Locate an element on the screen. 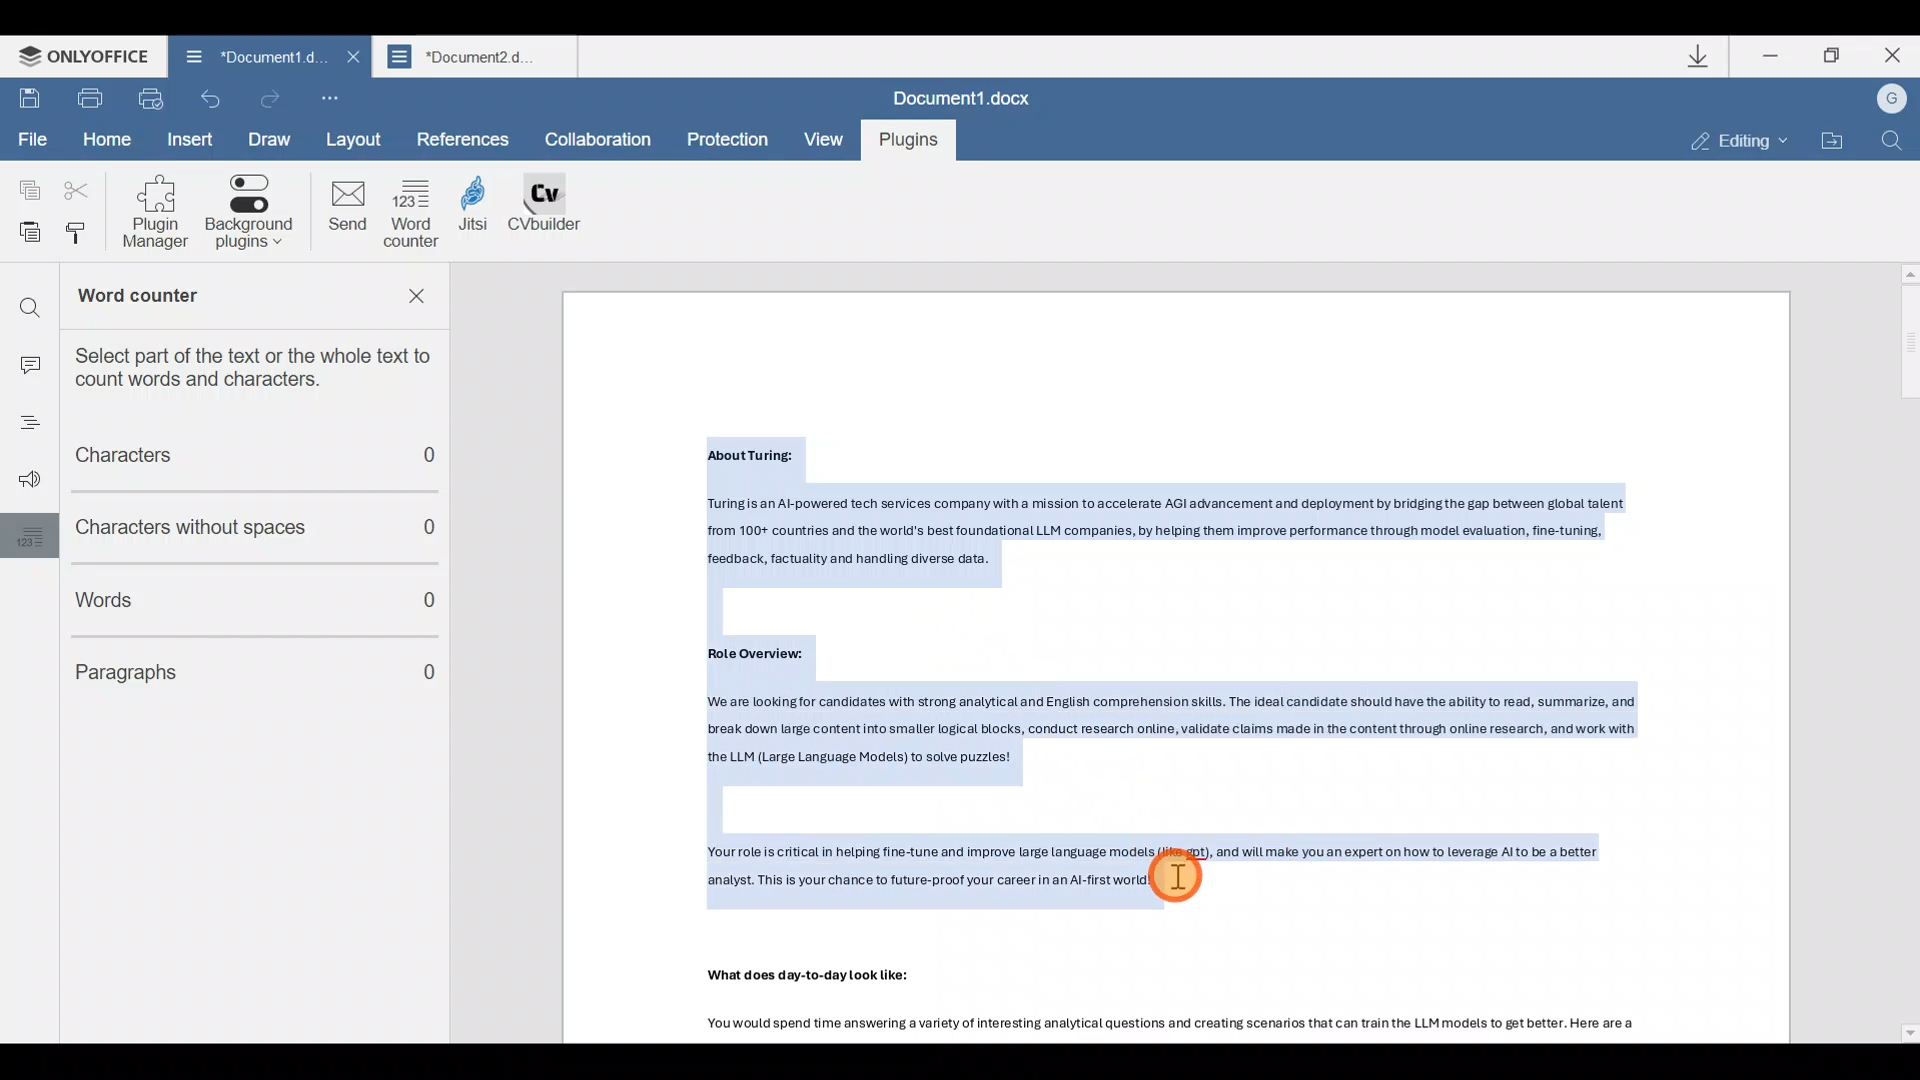 The image size is (1920, 1080). File is located at coordinates (32, 140).